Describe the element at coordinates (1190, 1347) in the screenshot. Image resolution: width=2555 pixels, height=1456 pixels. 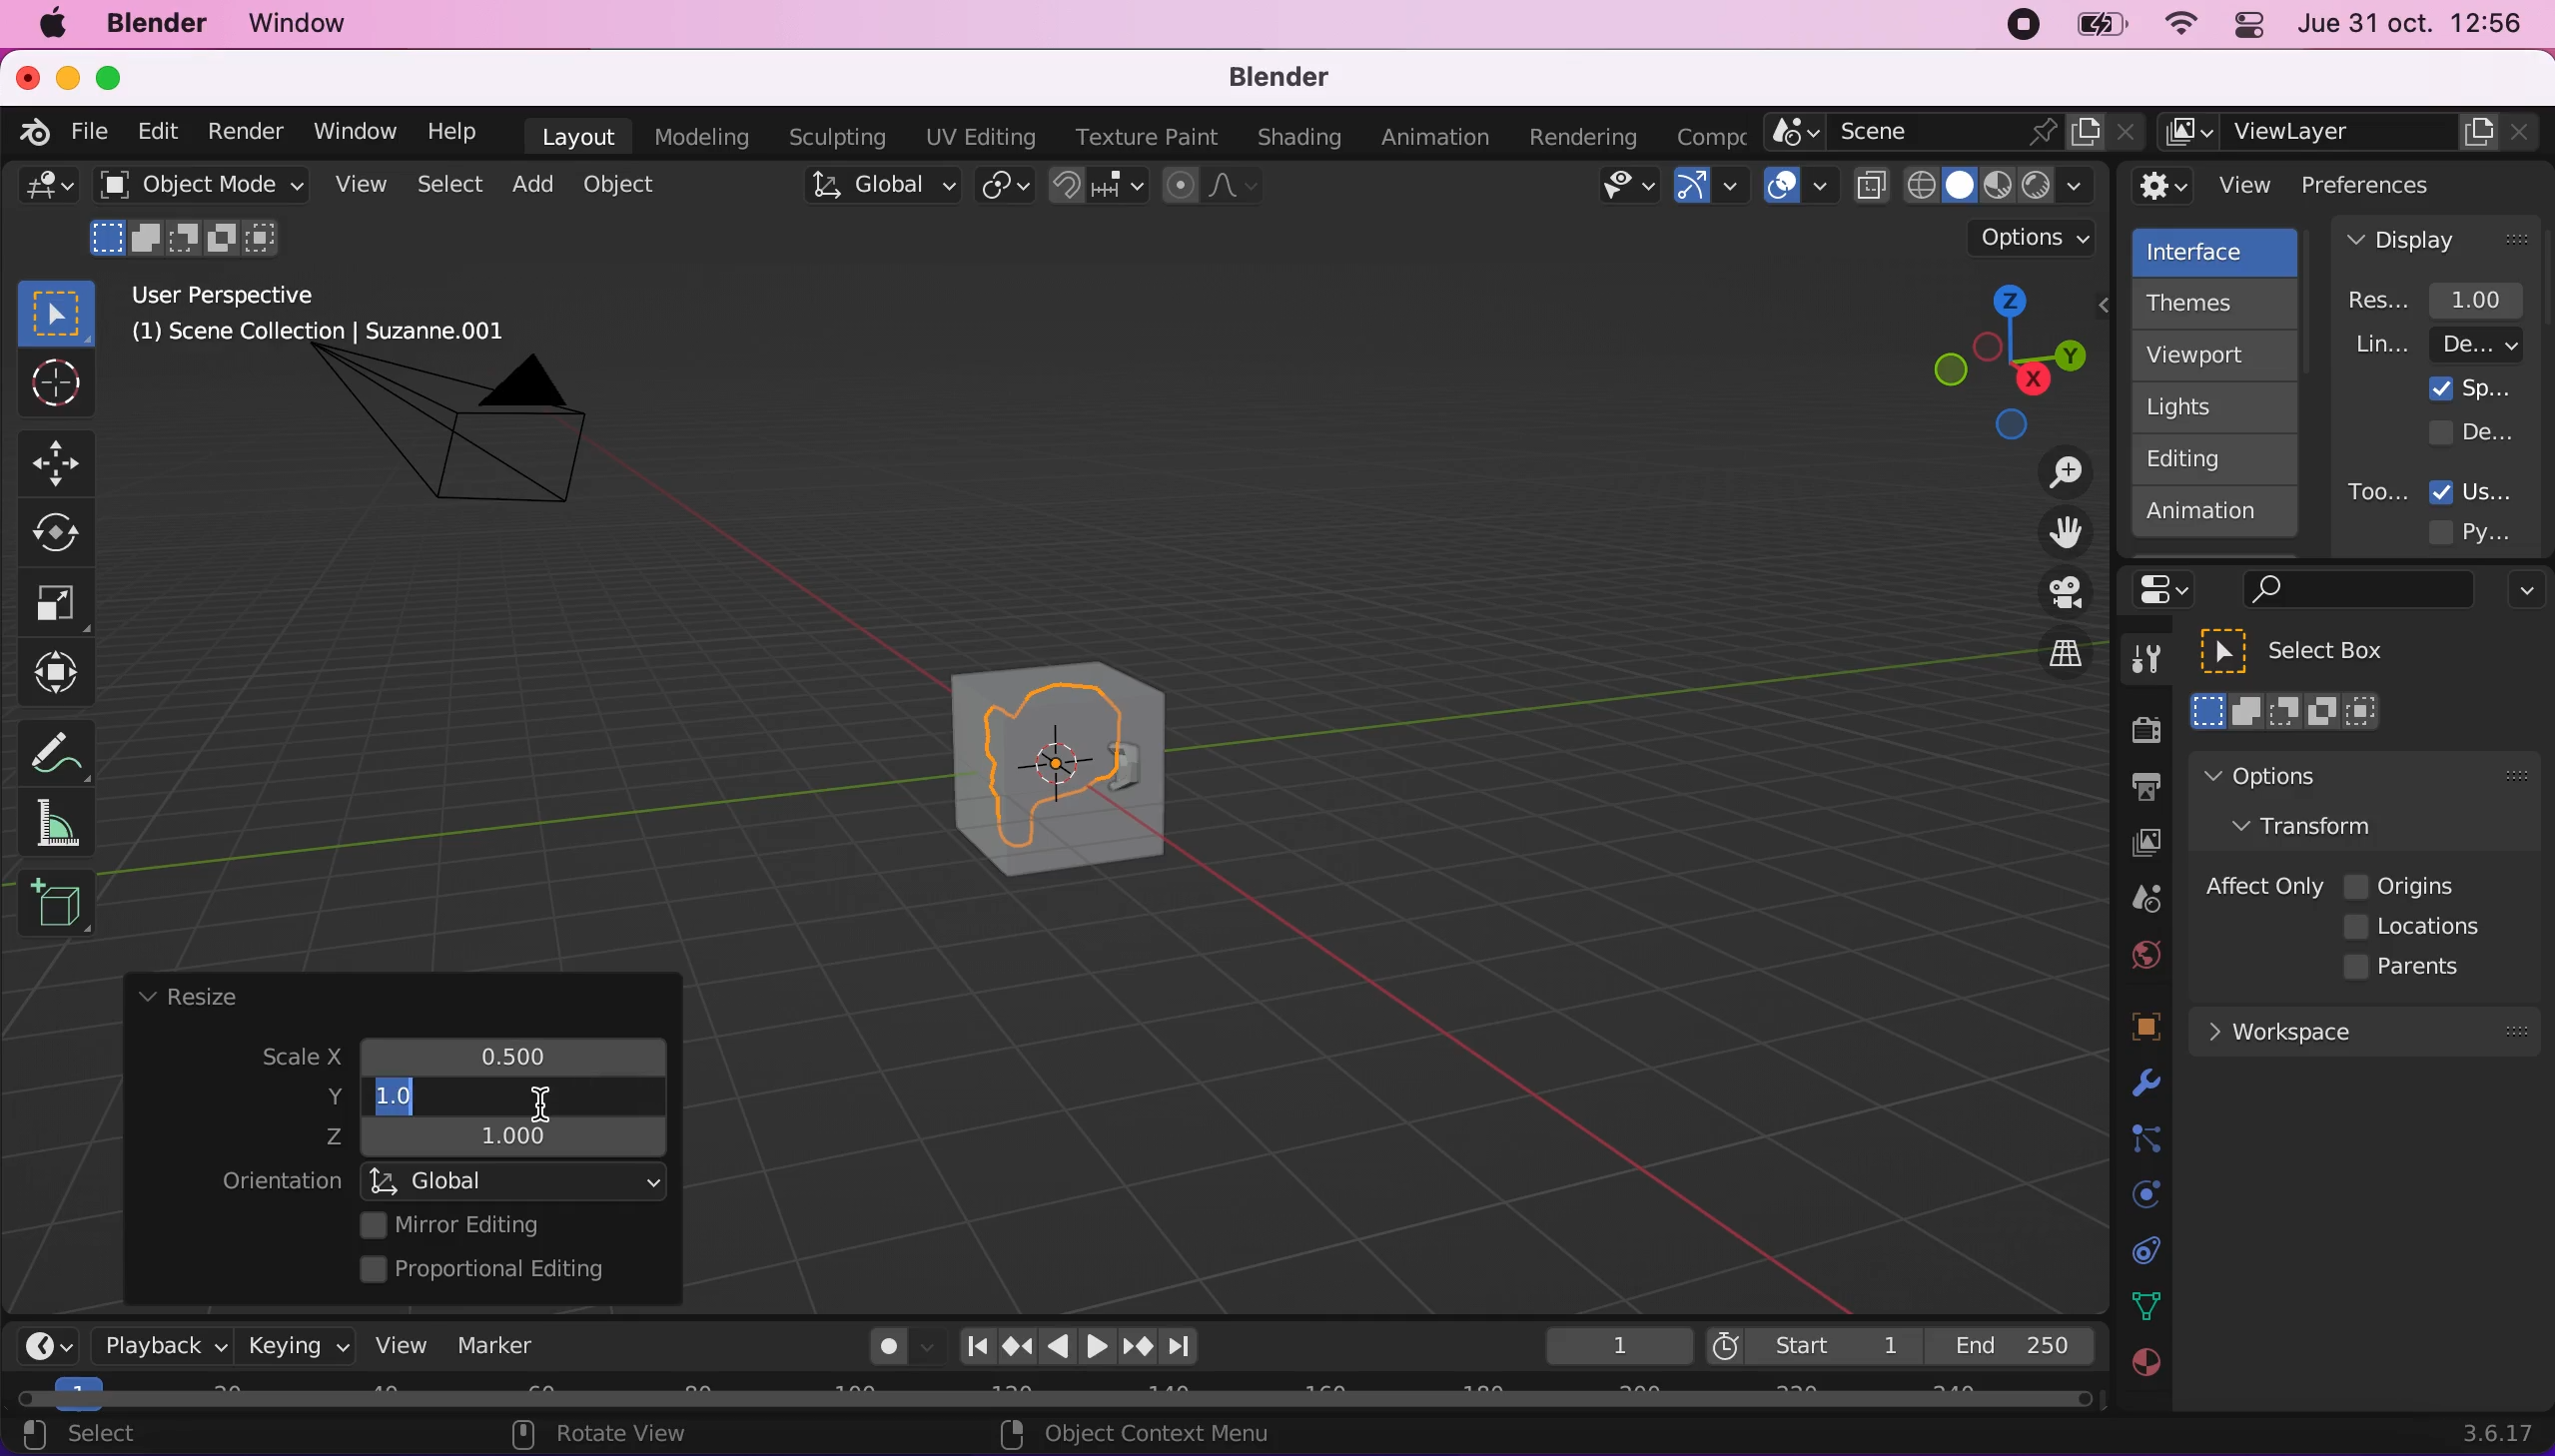
I see `jump to endpoint` at that location.